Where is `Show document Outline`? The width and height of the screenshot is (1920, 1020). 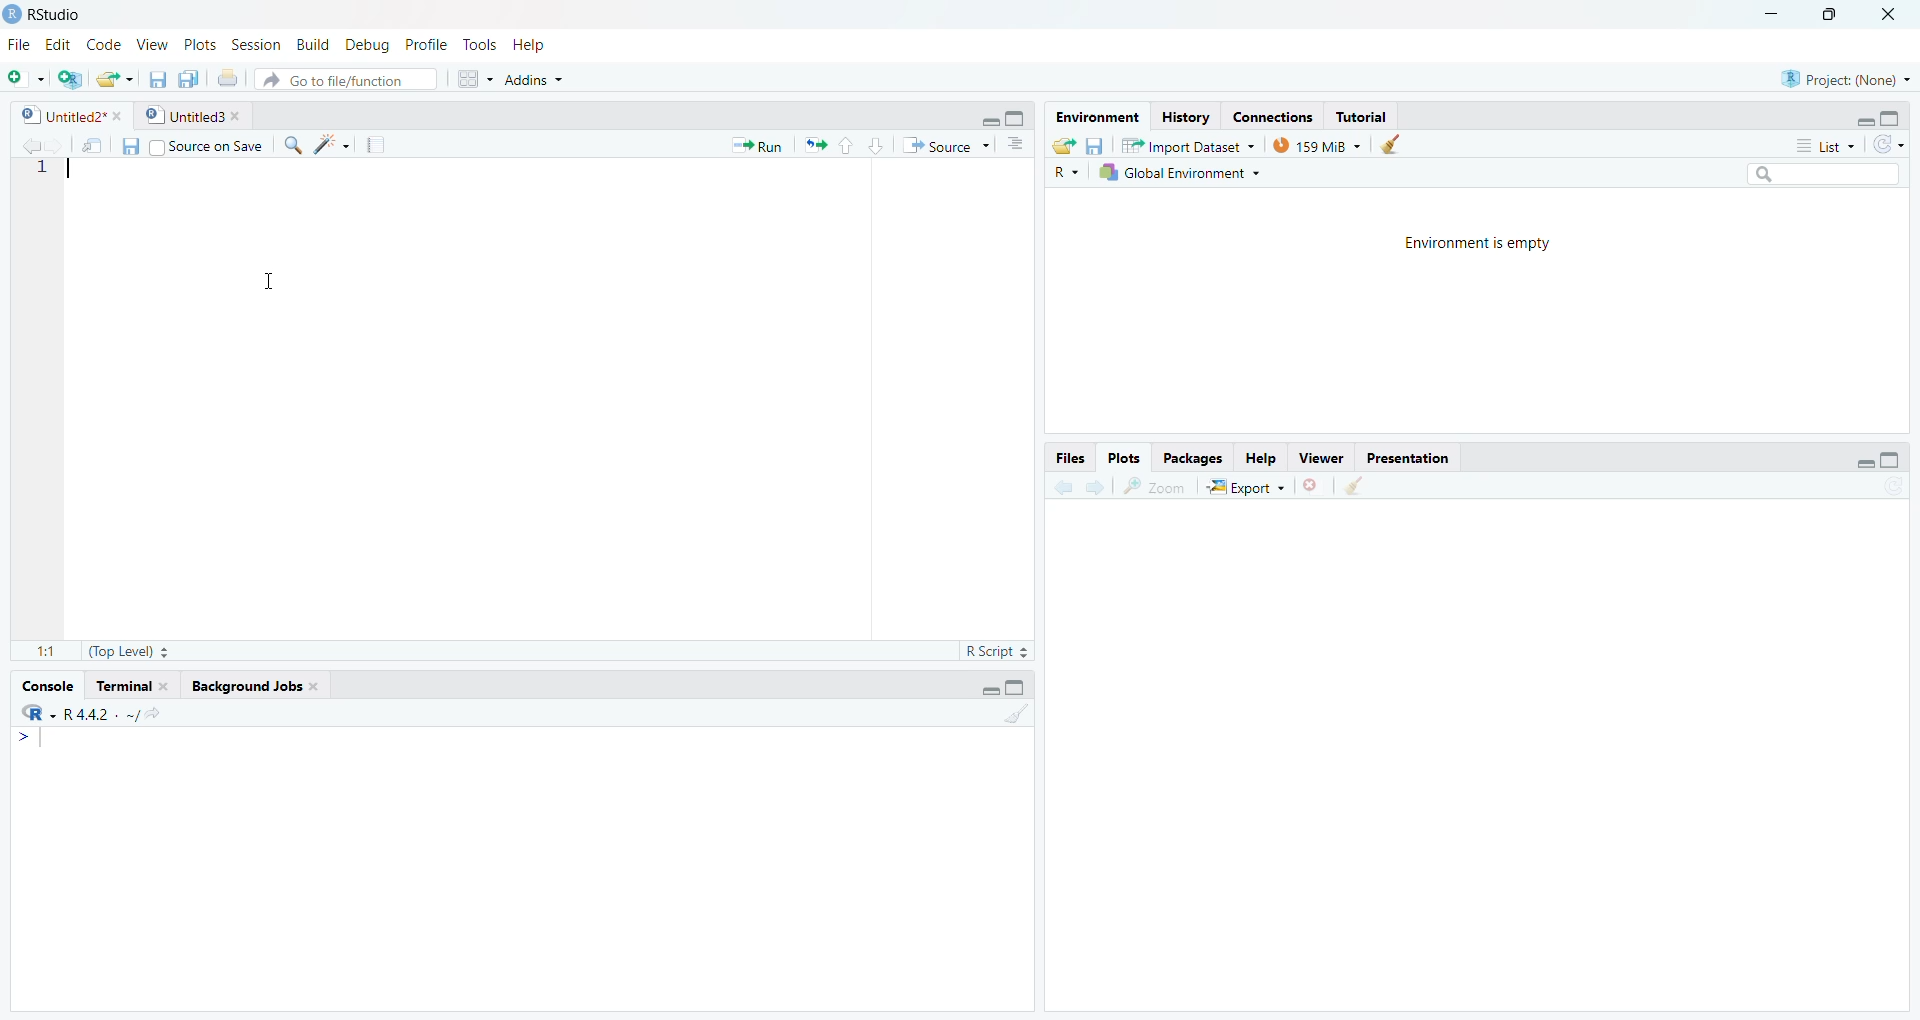
Show document Outline is located at coordinates (1018, 143).